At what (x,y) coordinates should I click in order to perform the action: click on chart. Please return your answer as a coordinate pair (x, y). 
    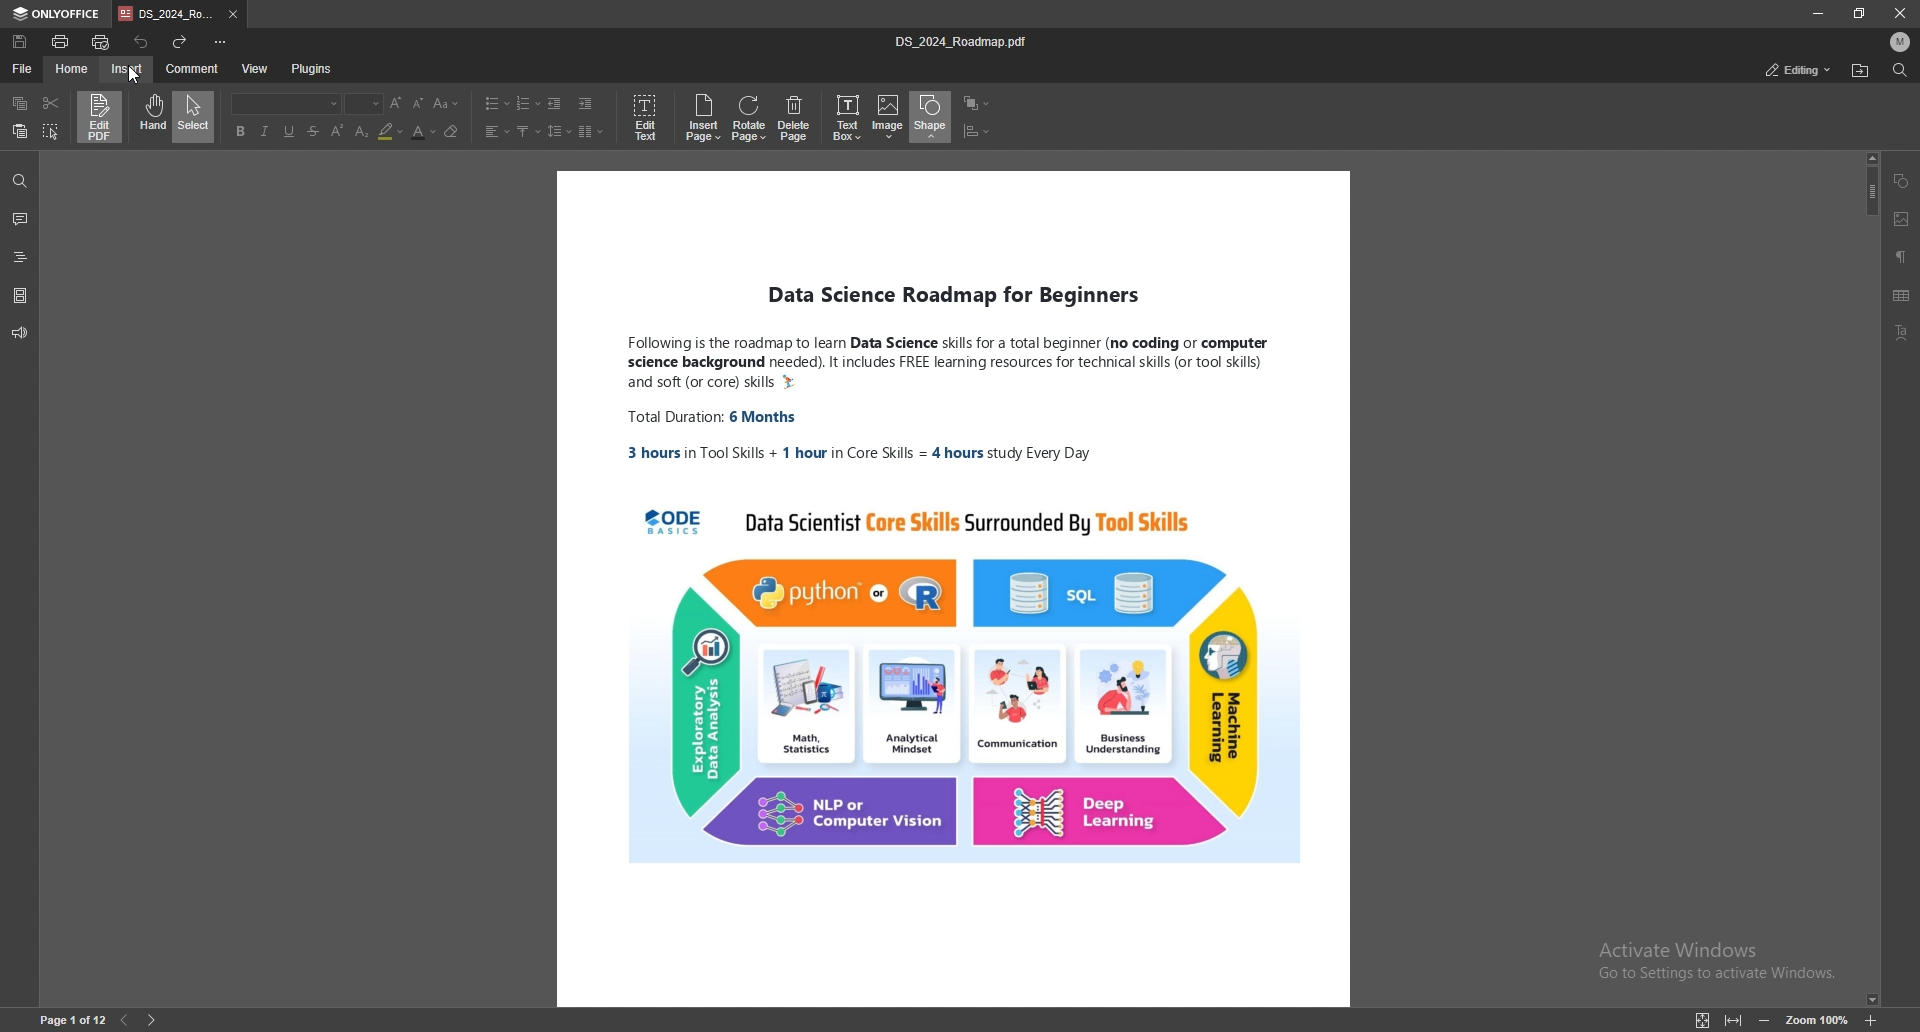
    Looking at the image, I should click on (977, 131).